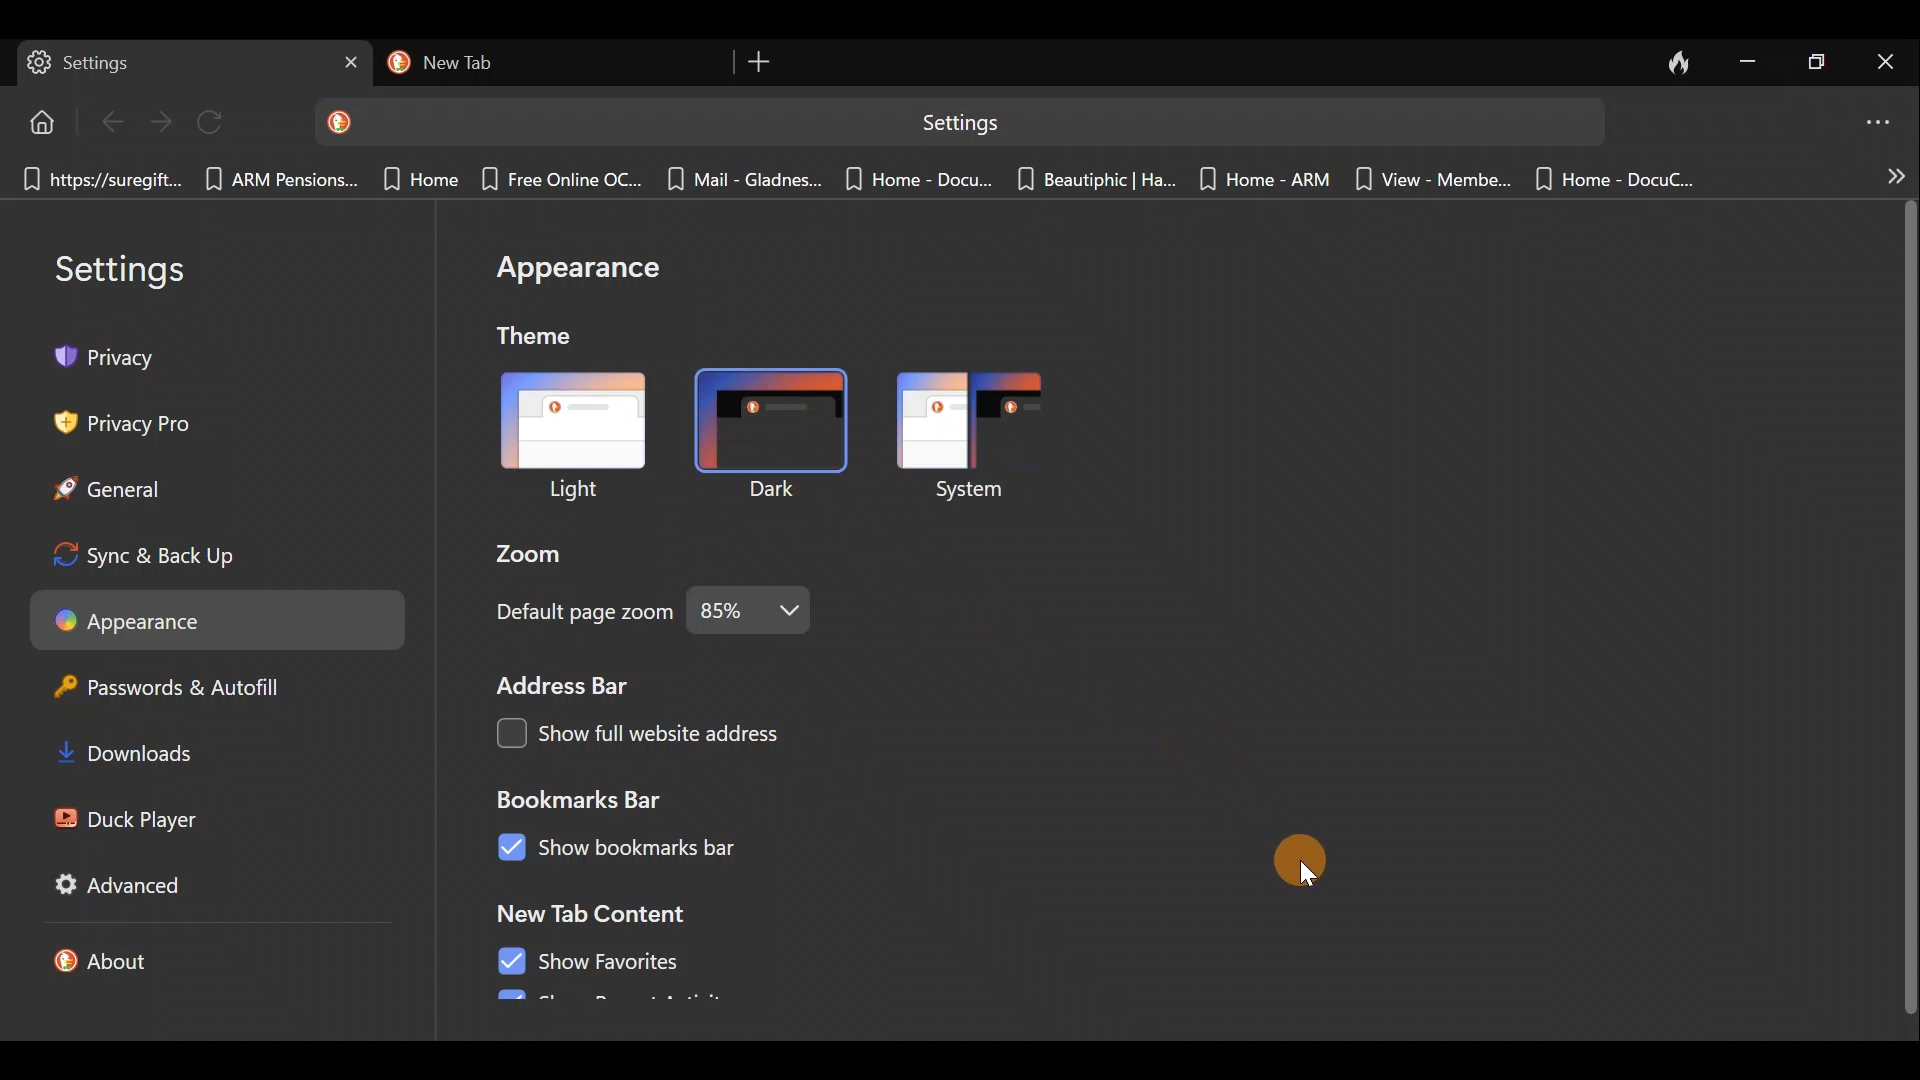 This screenshot has height=1080, width=1920. I want to click on Bookmark 5, so click(743, 182).